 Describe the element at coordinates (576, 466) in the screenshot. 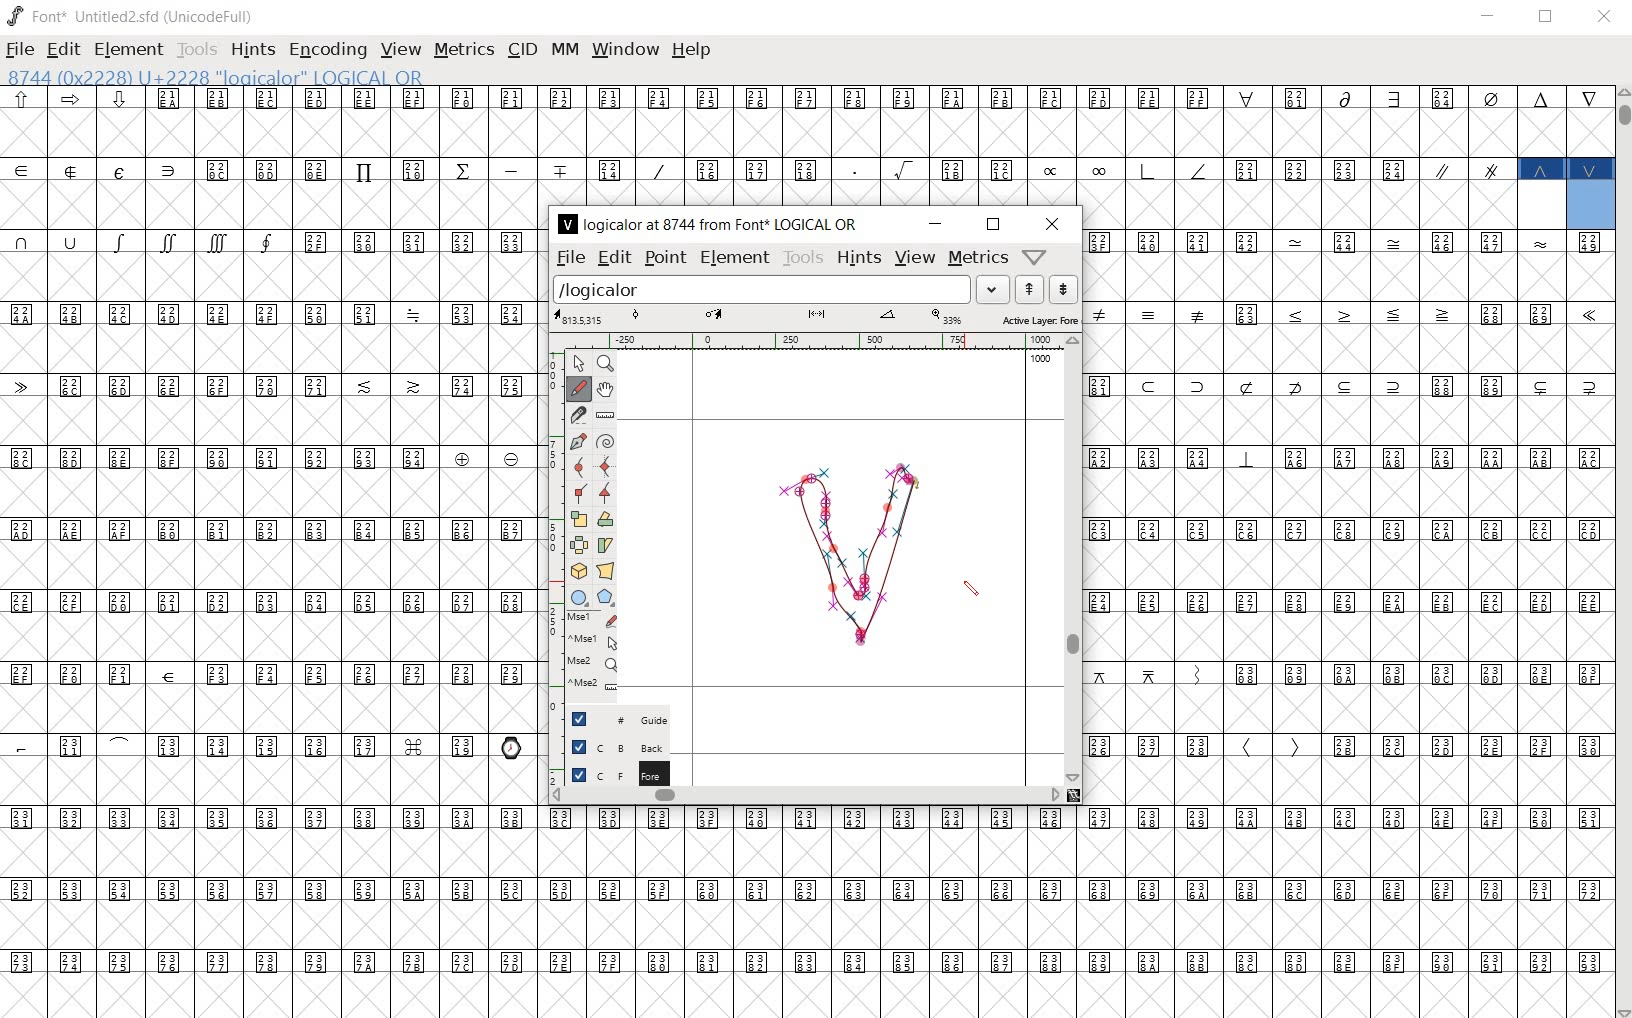

I see `add a curve point always either horizontal or vertical` at that location.